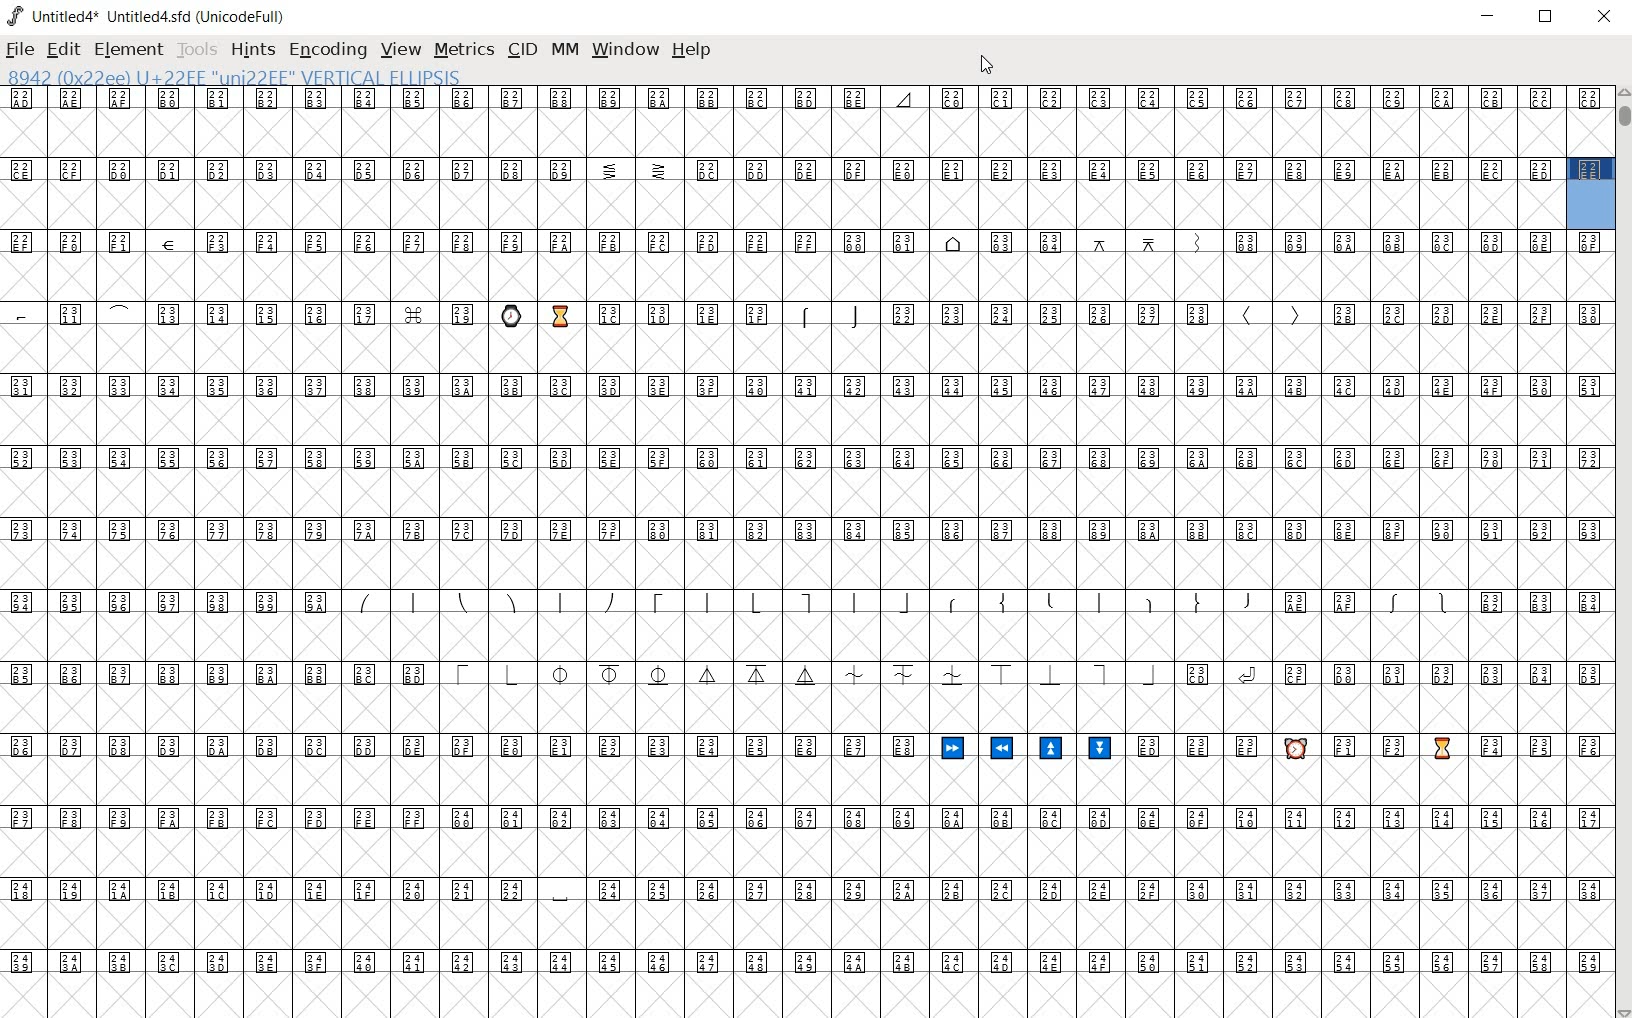  I want to click on SCROLLBAR, so click(1622, 552).